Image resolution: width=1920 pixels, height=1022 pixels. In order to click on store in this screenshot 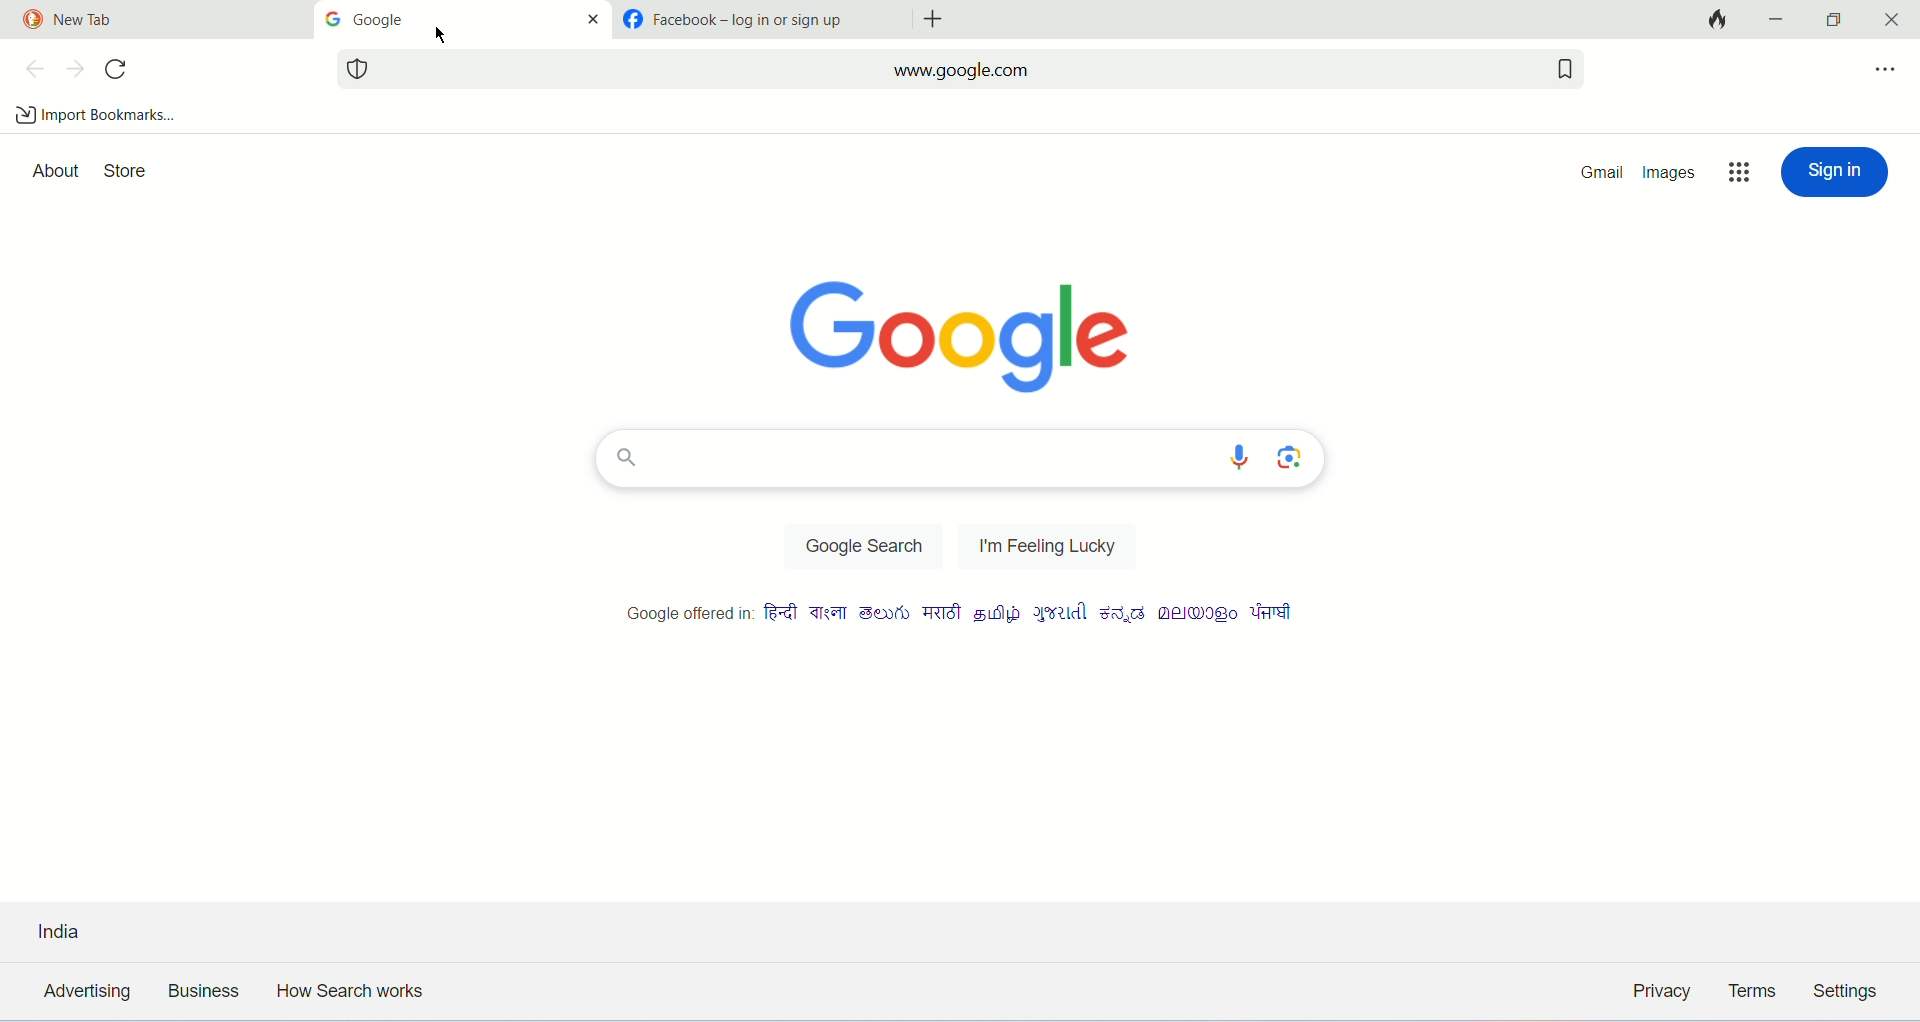, I will do `click(125, 170)`.